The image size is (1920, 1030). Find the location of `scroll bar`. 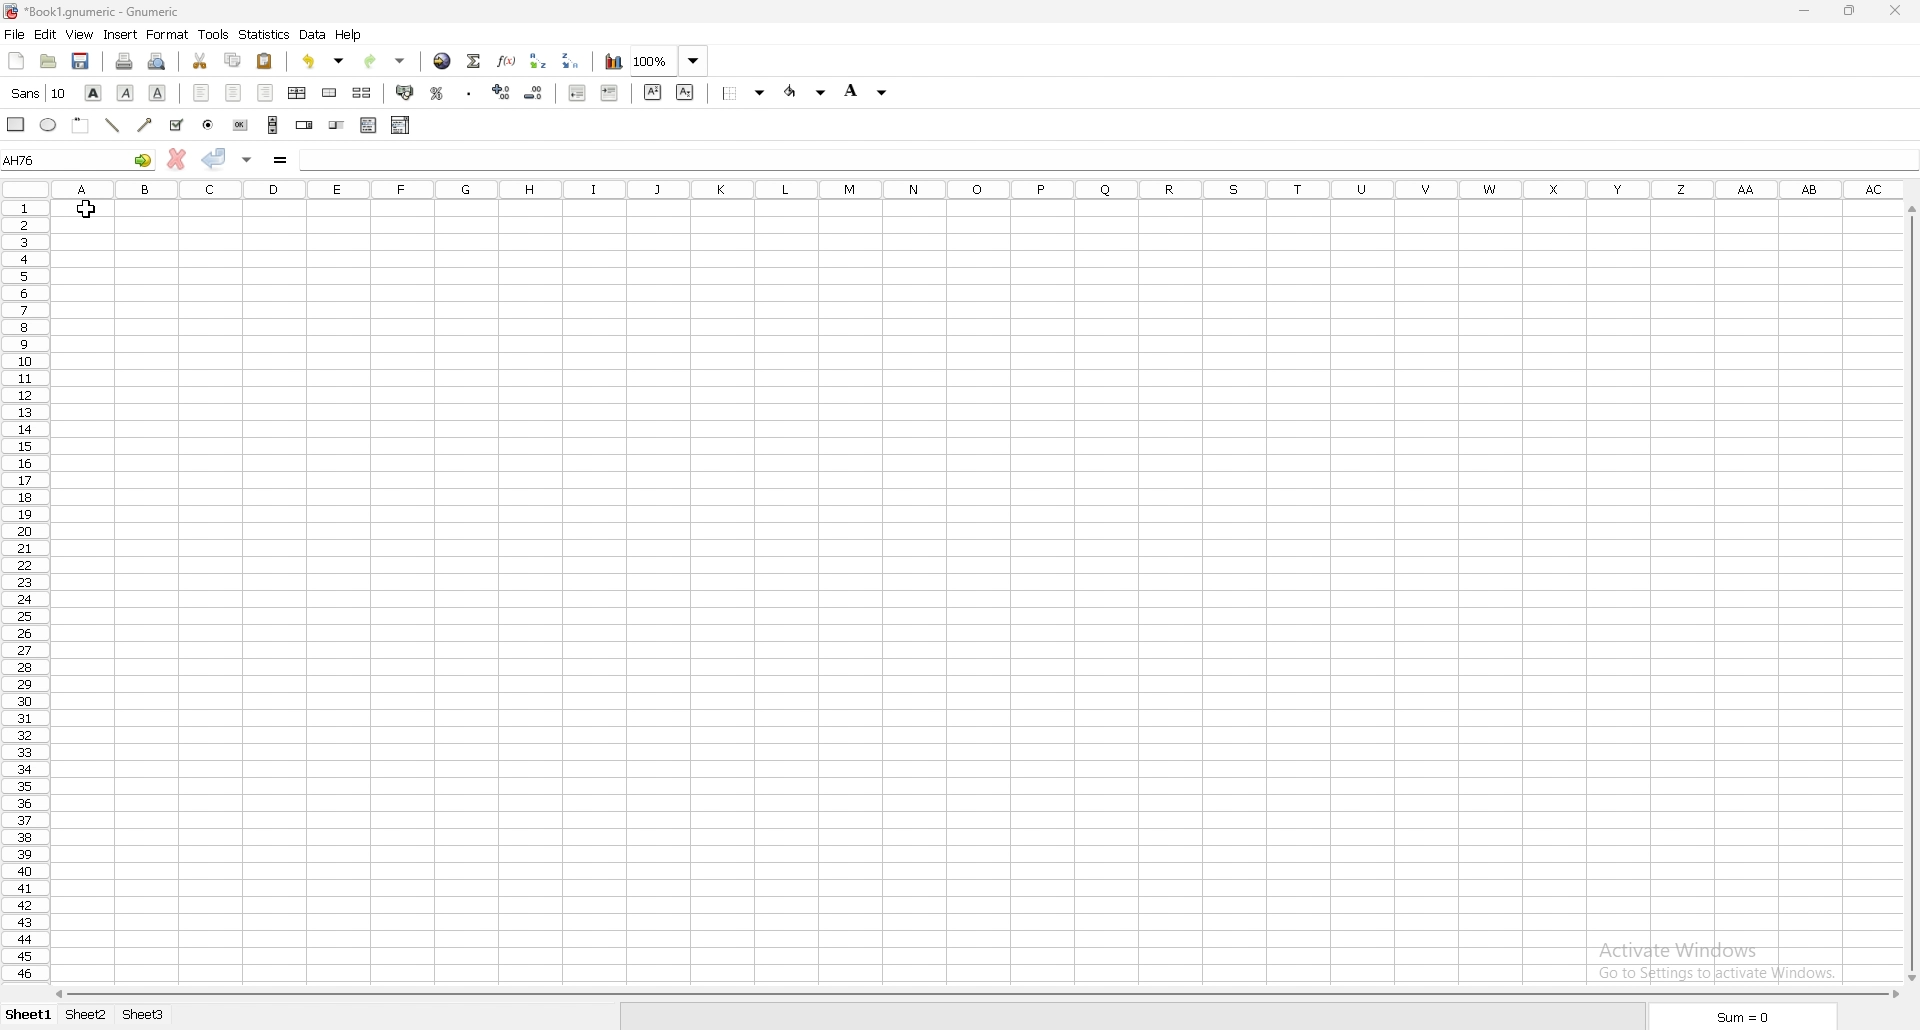

scroll bar is located at coordinates (976, 993).